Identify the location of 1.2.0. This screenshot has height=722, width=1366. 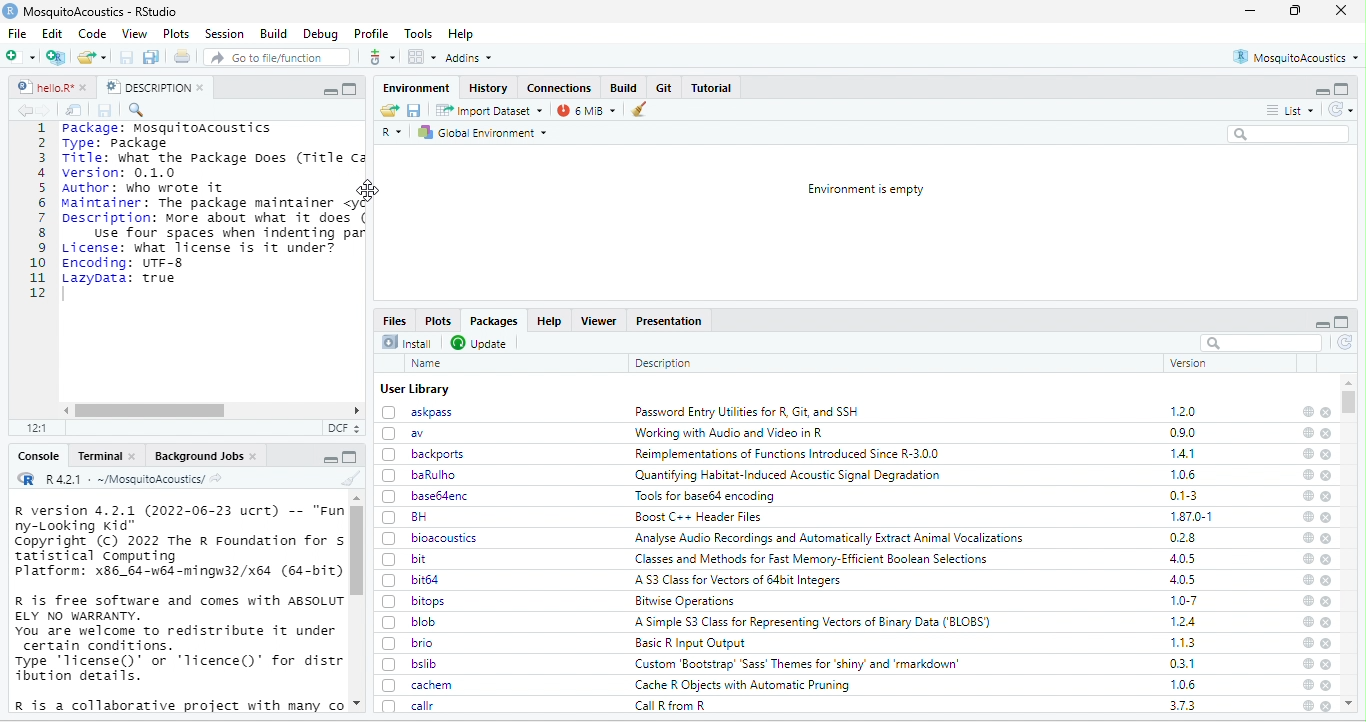
(1184, 412).